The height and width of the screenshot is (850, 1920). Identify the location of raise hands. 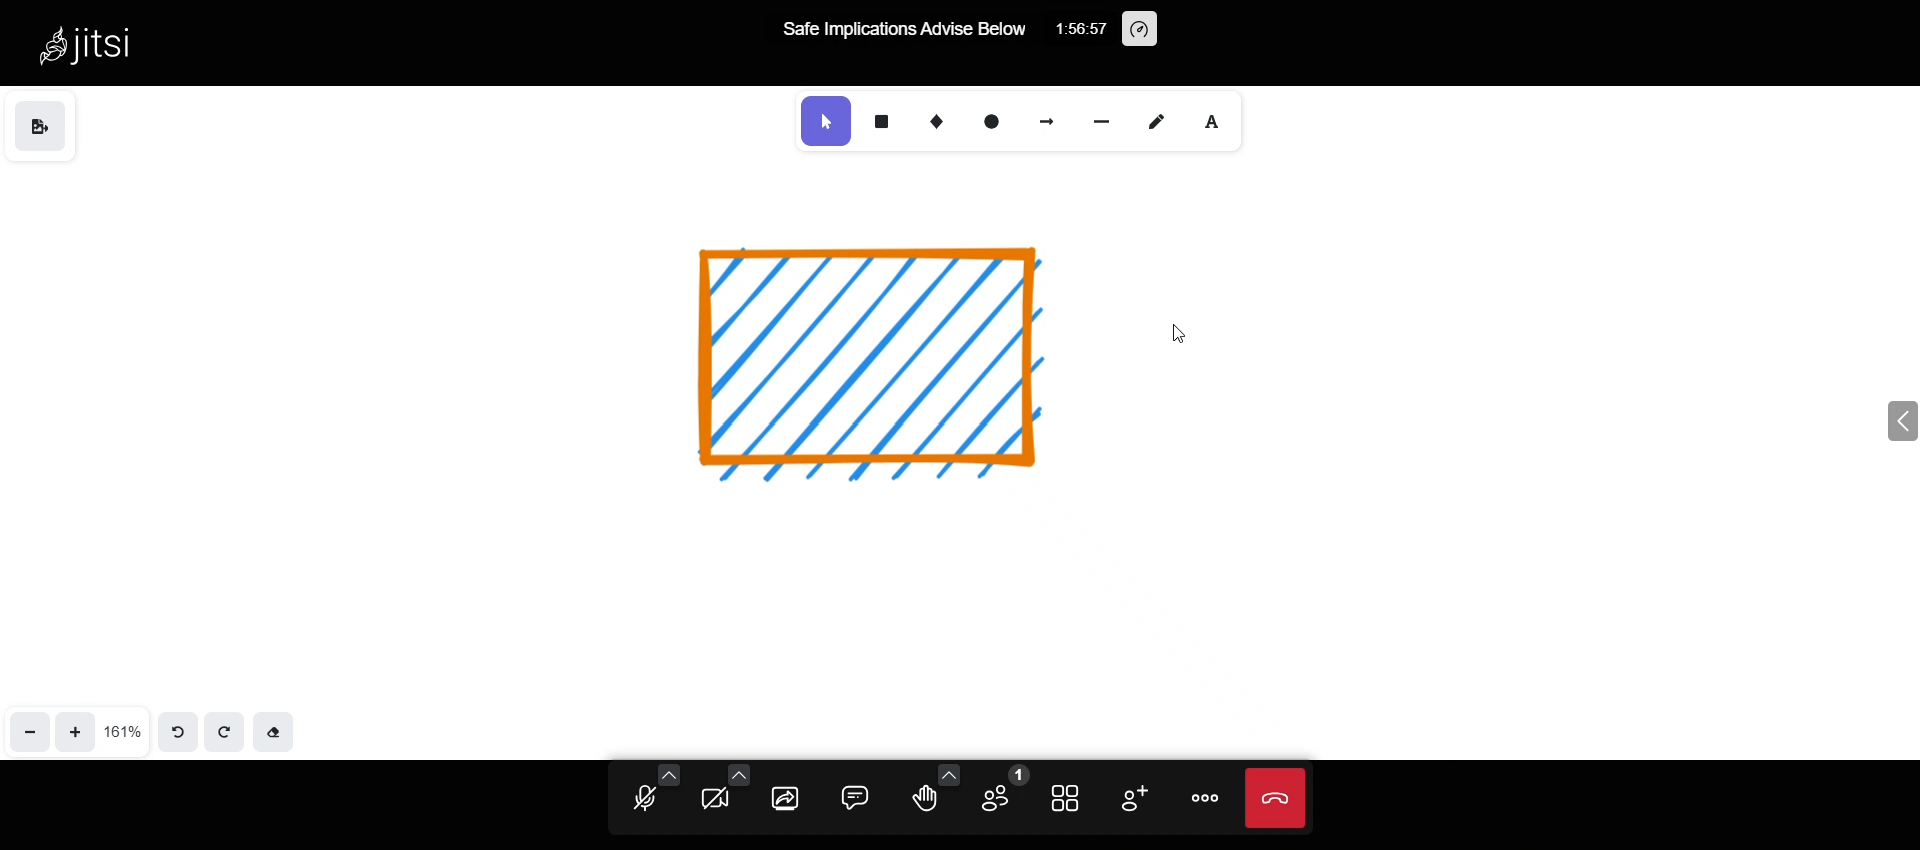
(925, 801).